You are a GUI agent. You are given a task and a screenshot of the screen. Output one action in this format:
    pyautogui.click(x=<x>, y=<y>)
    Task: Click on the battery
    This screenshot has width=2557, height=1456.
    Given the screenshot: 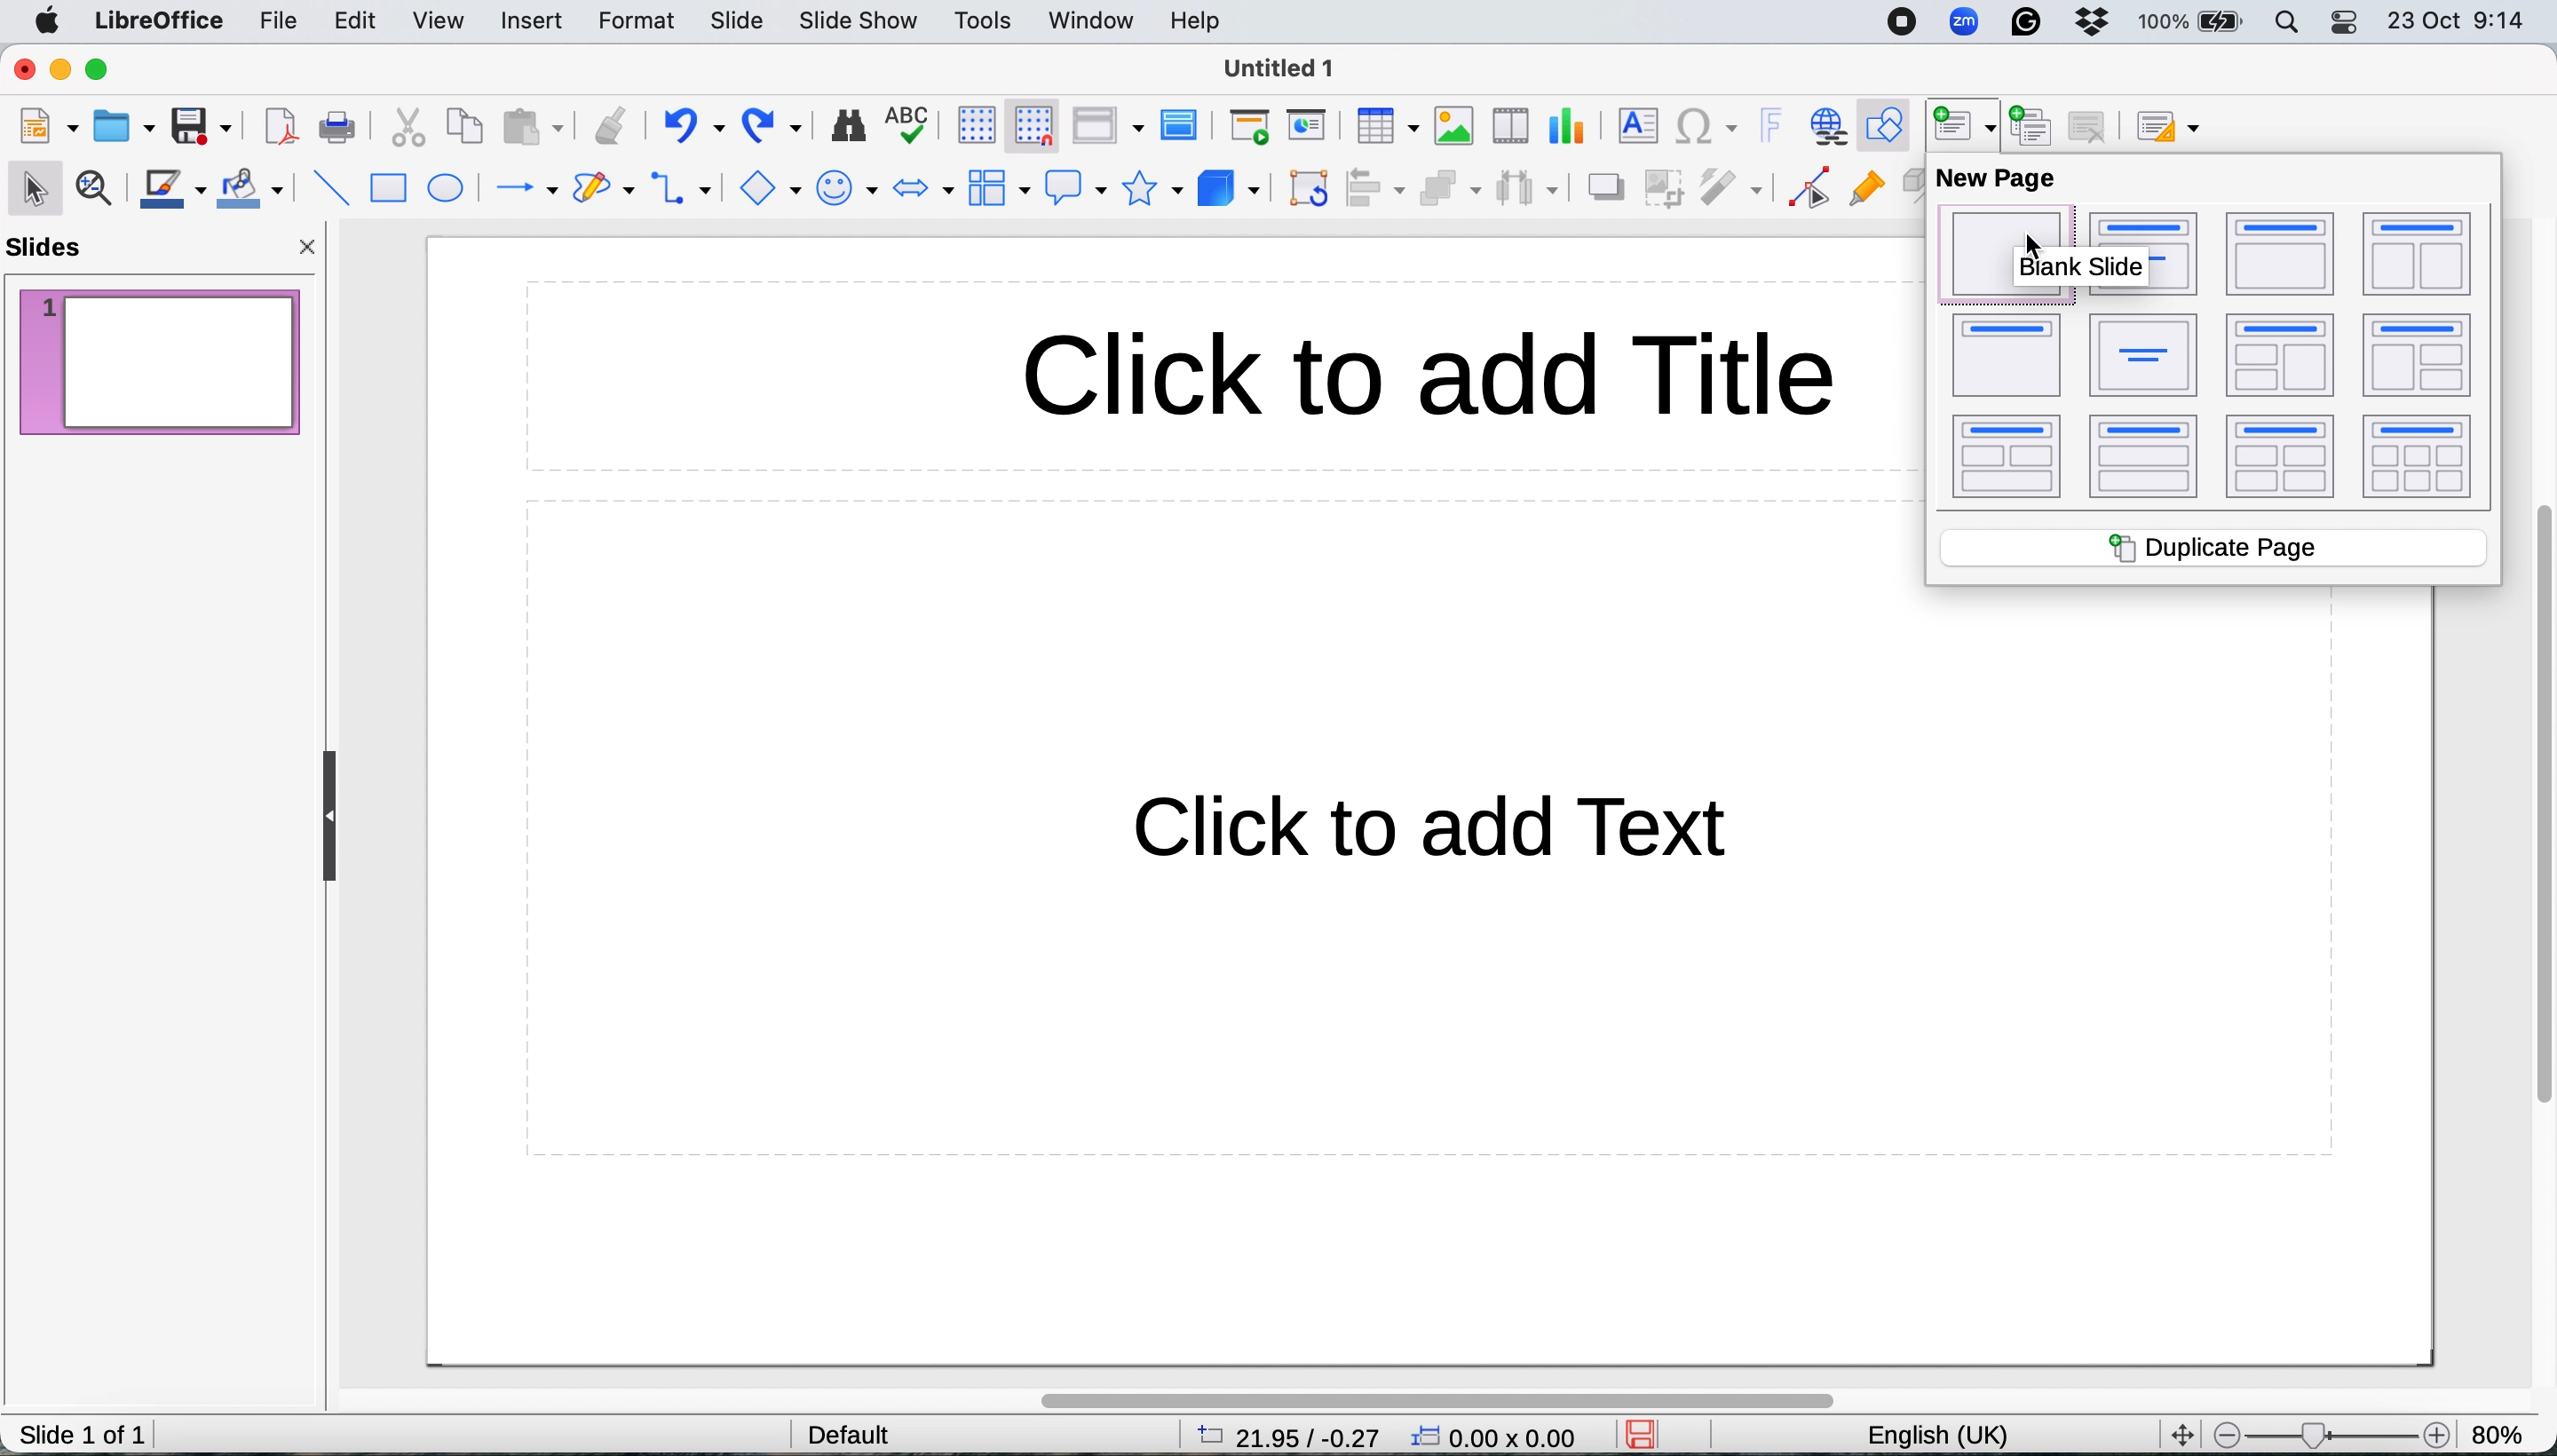 What is the action you would take?
    pyautogui.click(x=2193, y=24)
    